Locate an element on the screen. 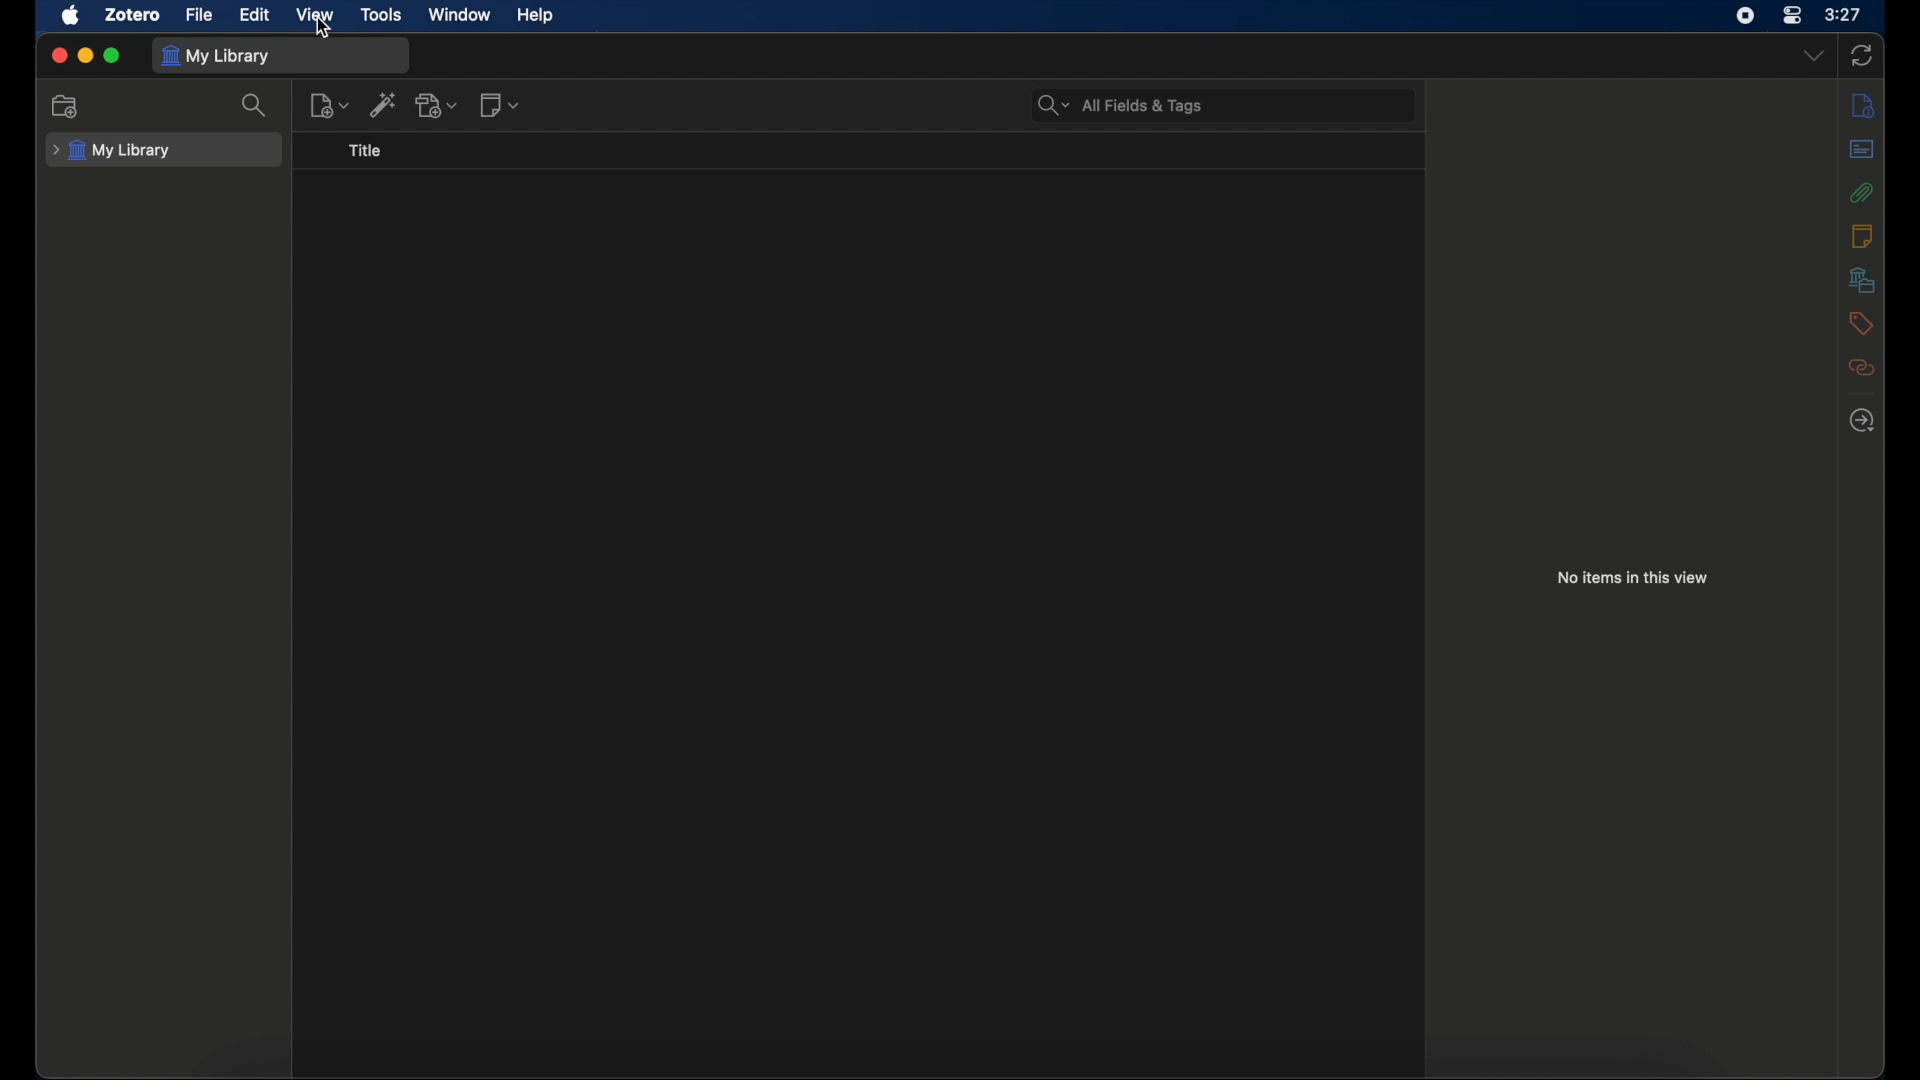 The width and height of the screenshot is (1920, 1080). new item is located at coordinates (329, 105).